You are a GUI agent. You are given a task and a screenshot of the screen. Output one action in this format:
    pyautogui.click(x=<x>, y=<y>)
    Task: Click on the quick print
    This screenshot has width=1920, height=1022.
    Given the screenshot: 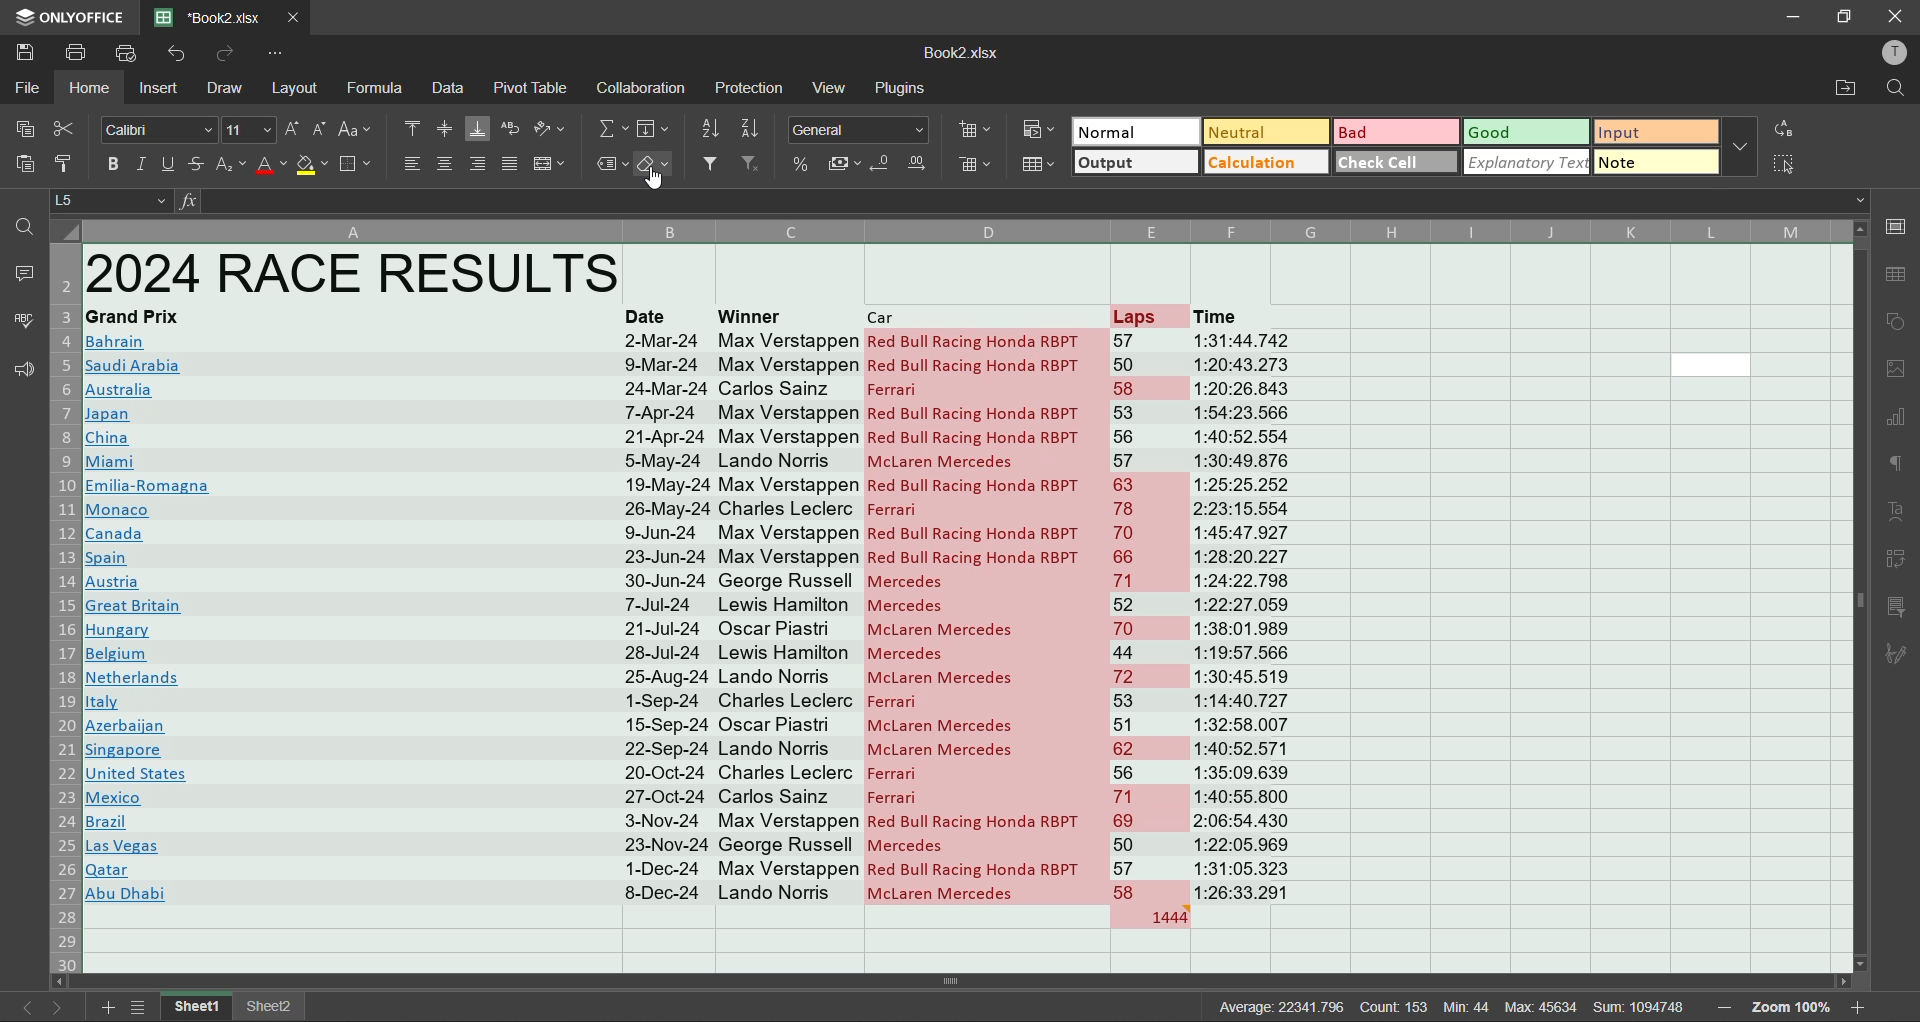 What is the action you would take?
    pyautogui.click(x=131, y=53)
    